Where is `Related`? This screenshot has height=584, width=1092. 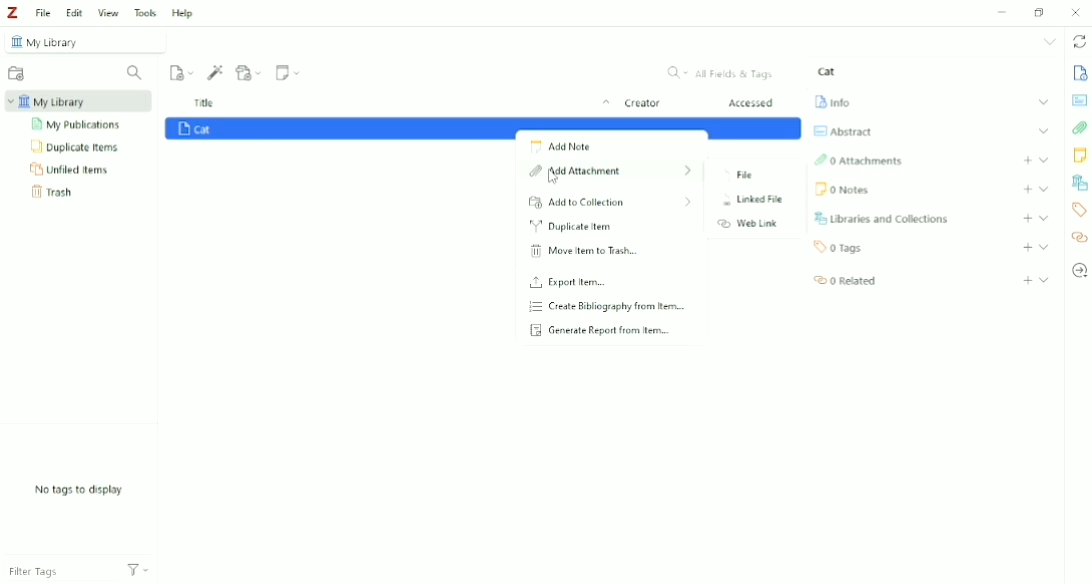
Related is located at coordinates (1079, 238).